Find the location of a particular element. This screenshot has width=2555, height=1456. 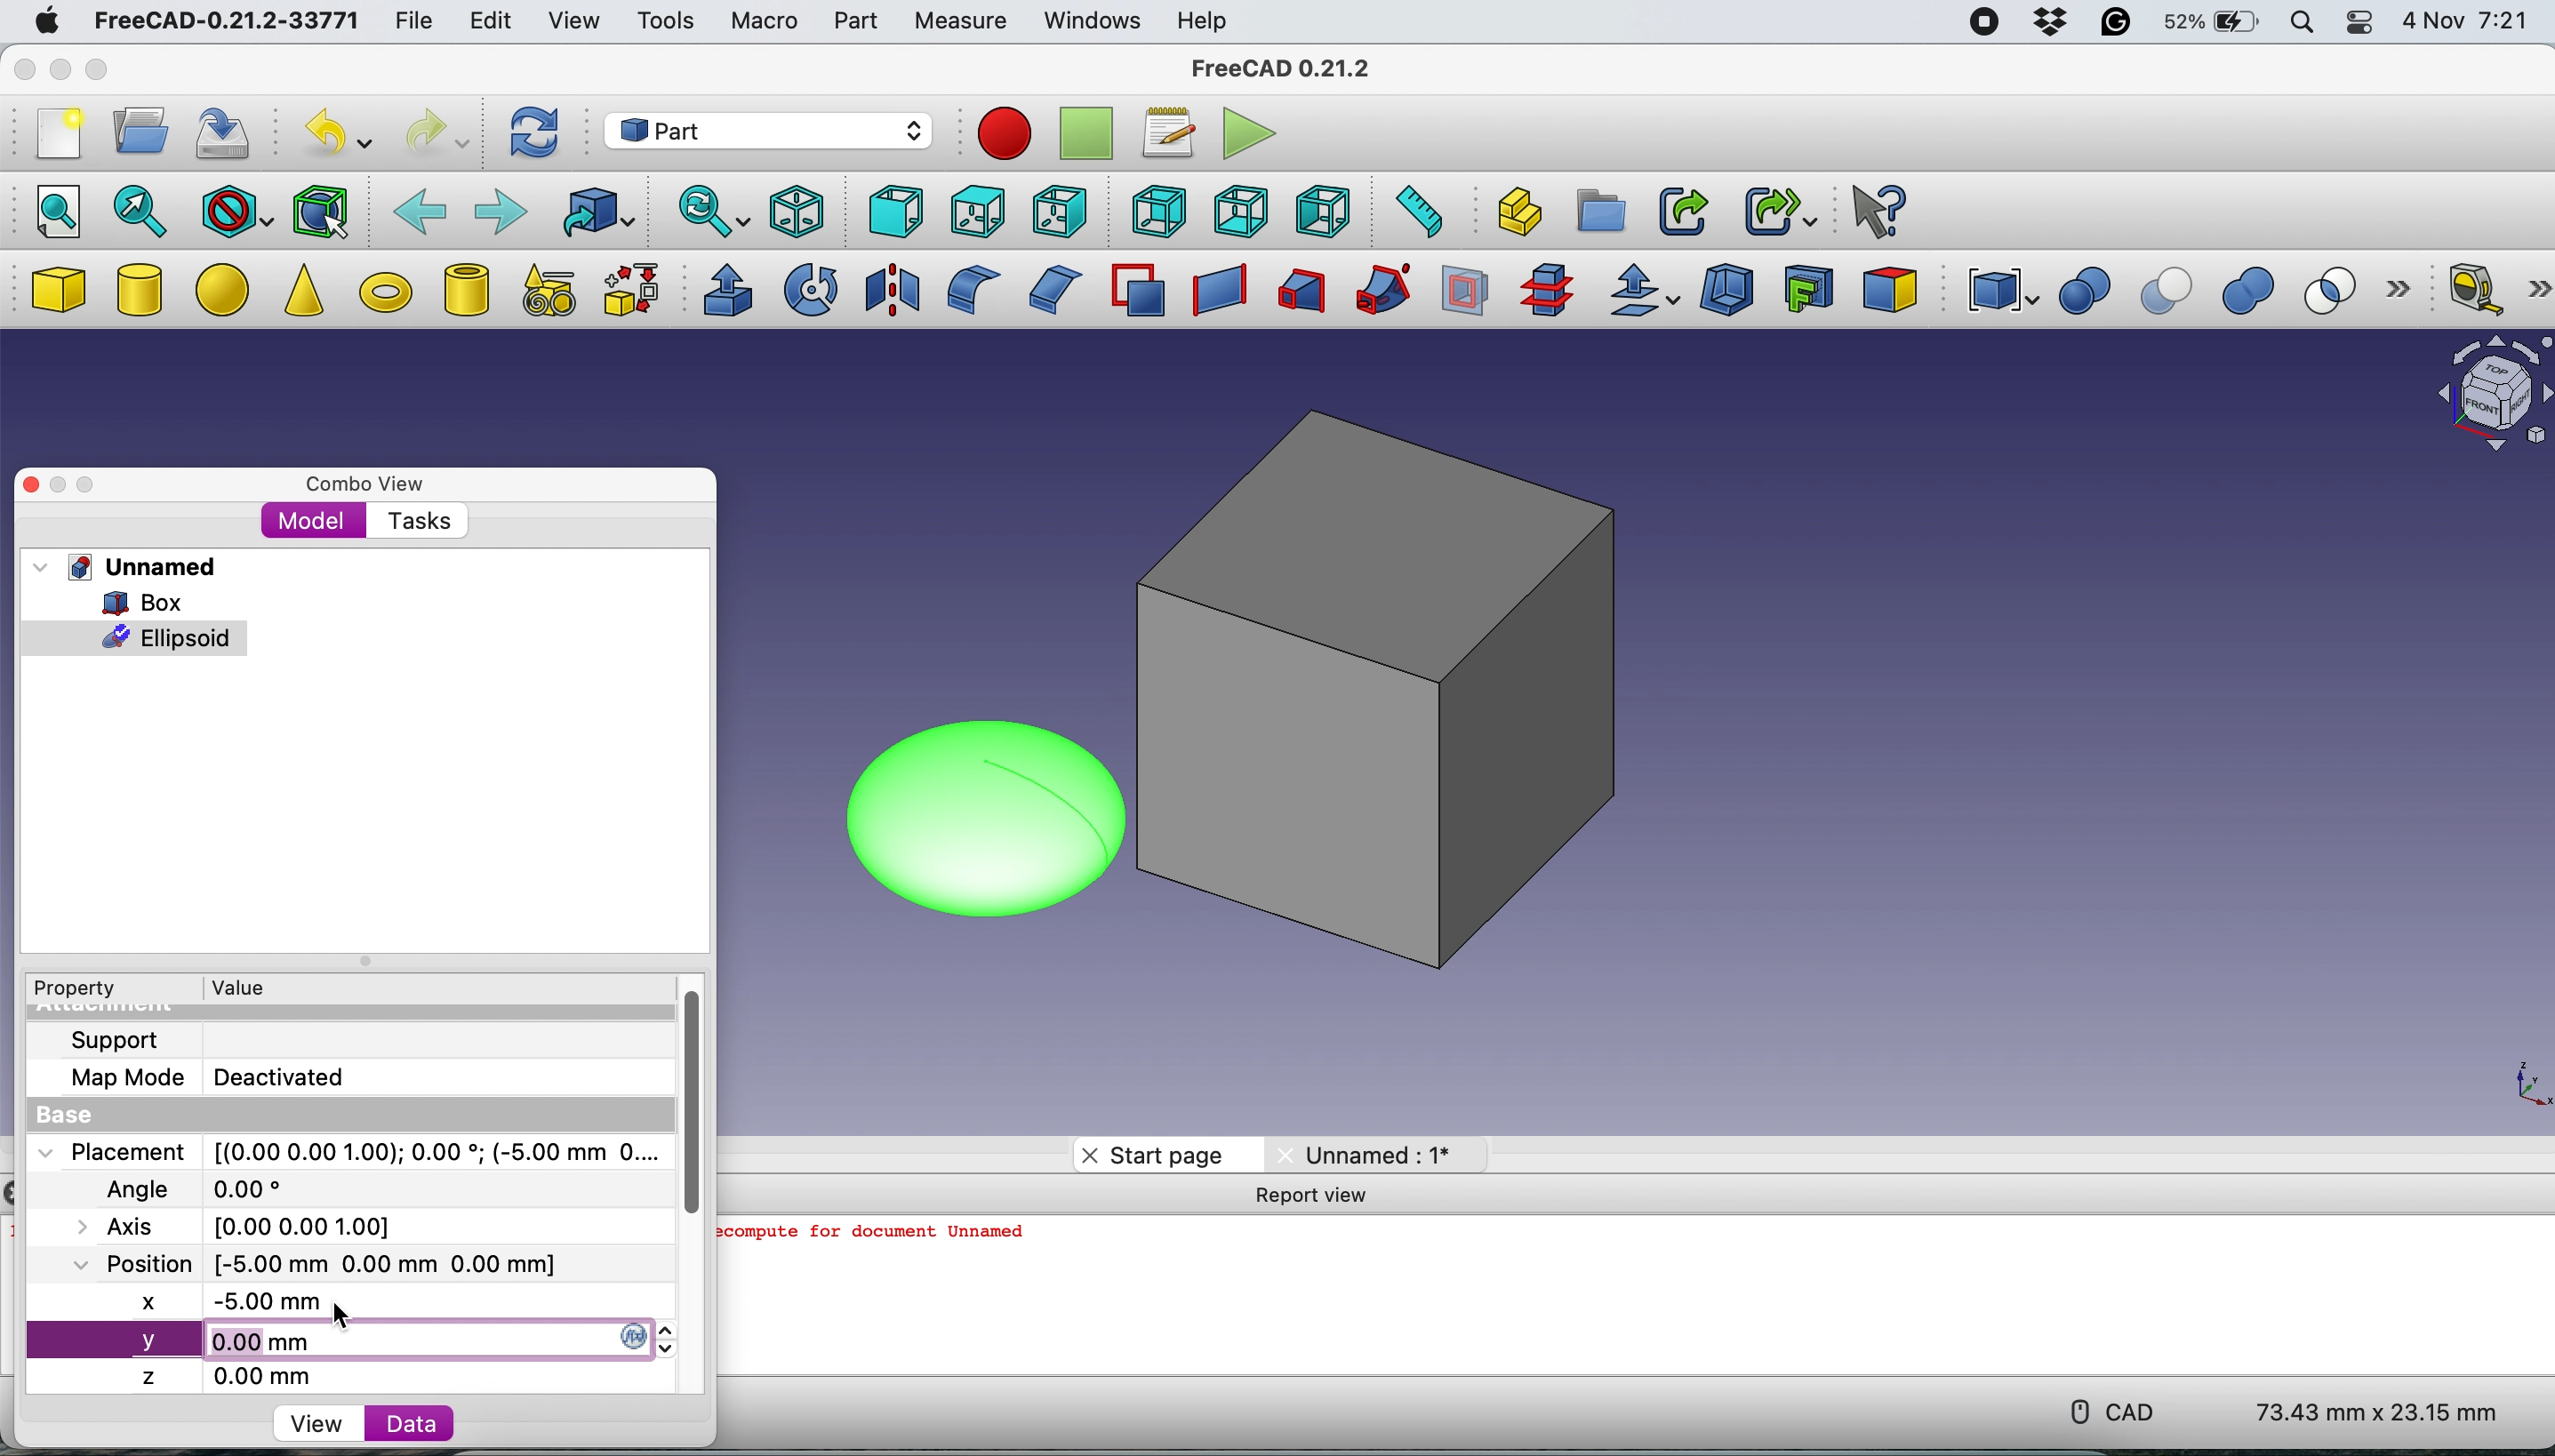

73.43 mm x 23.15 mm is located at coordinates (2381, 1414).